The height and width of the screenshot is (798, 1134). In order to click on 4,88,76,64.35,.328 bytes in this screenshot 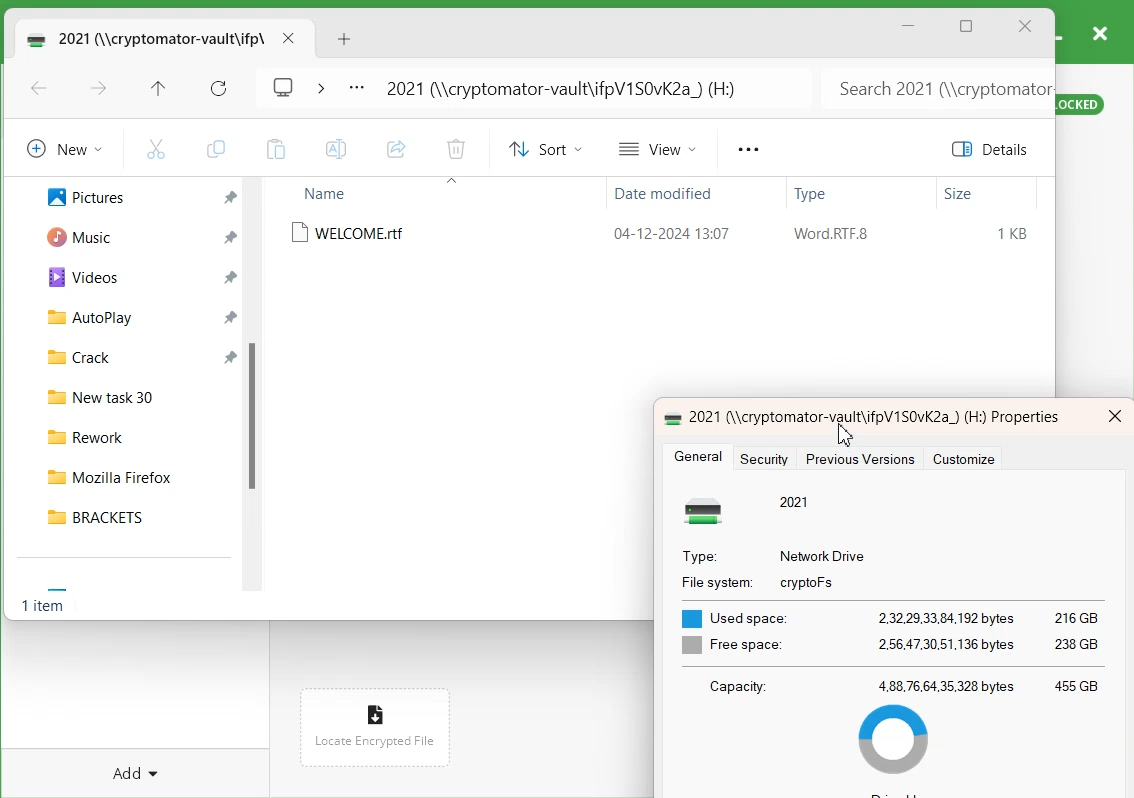, I will do `click(946, 685)`.